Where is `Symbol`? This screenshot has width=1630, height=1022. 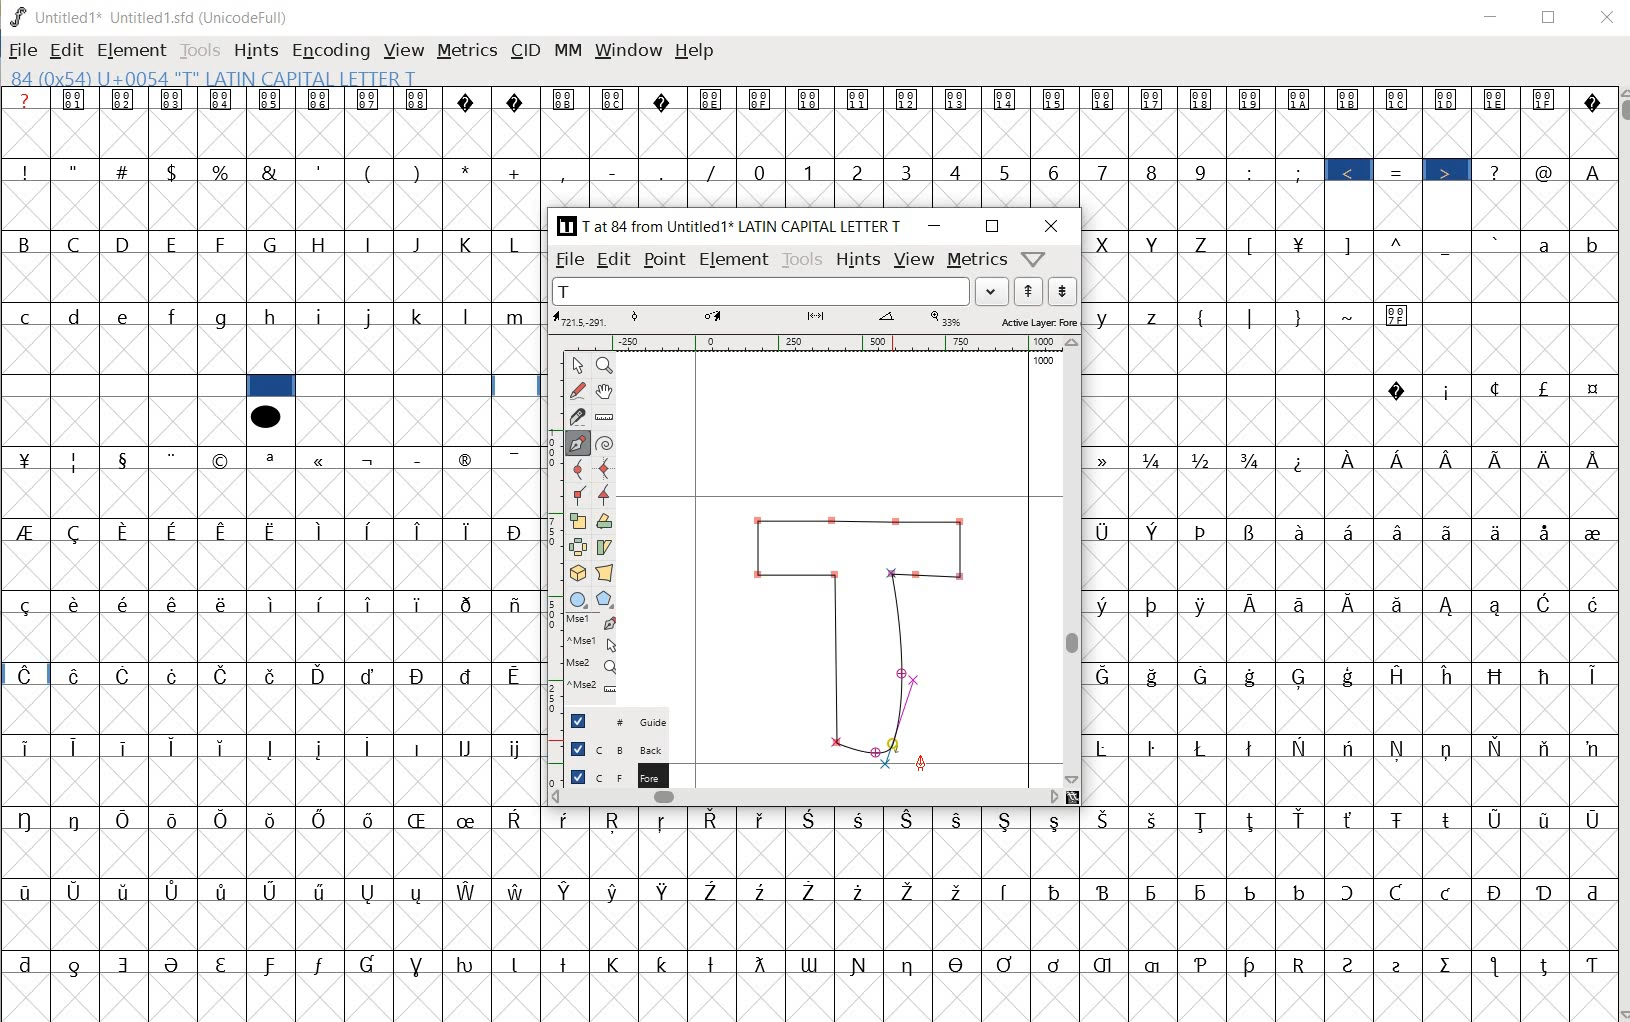 Symbol is located at coordinates (469, 458).